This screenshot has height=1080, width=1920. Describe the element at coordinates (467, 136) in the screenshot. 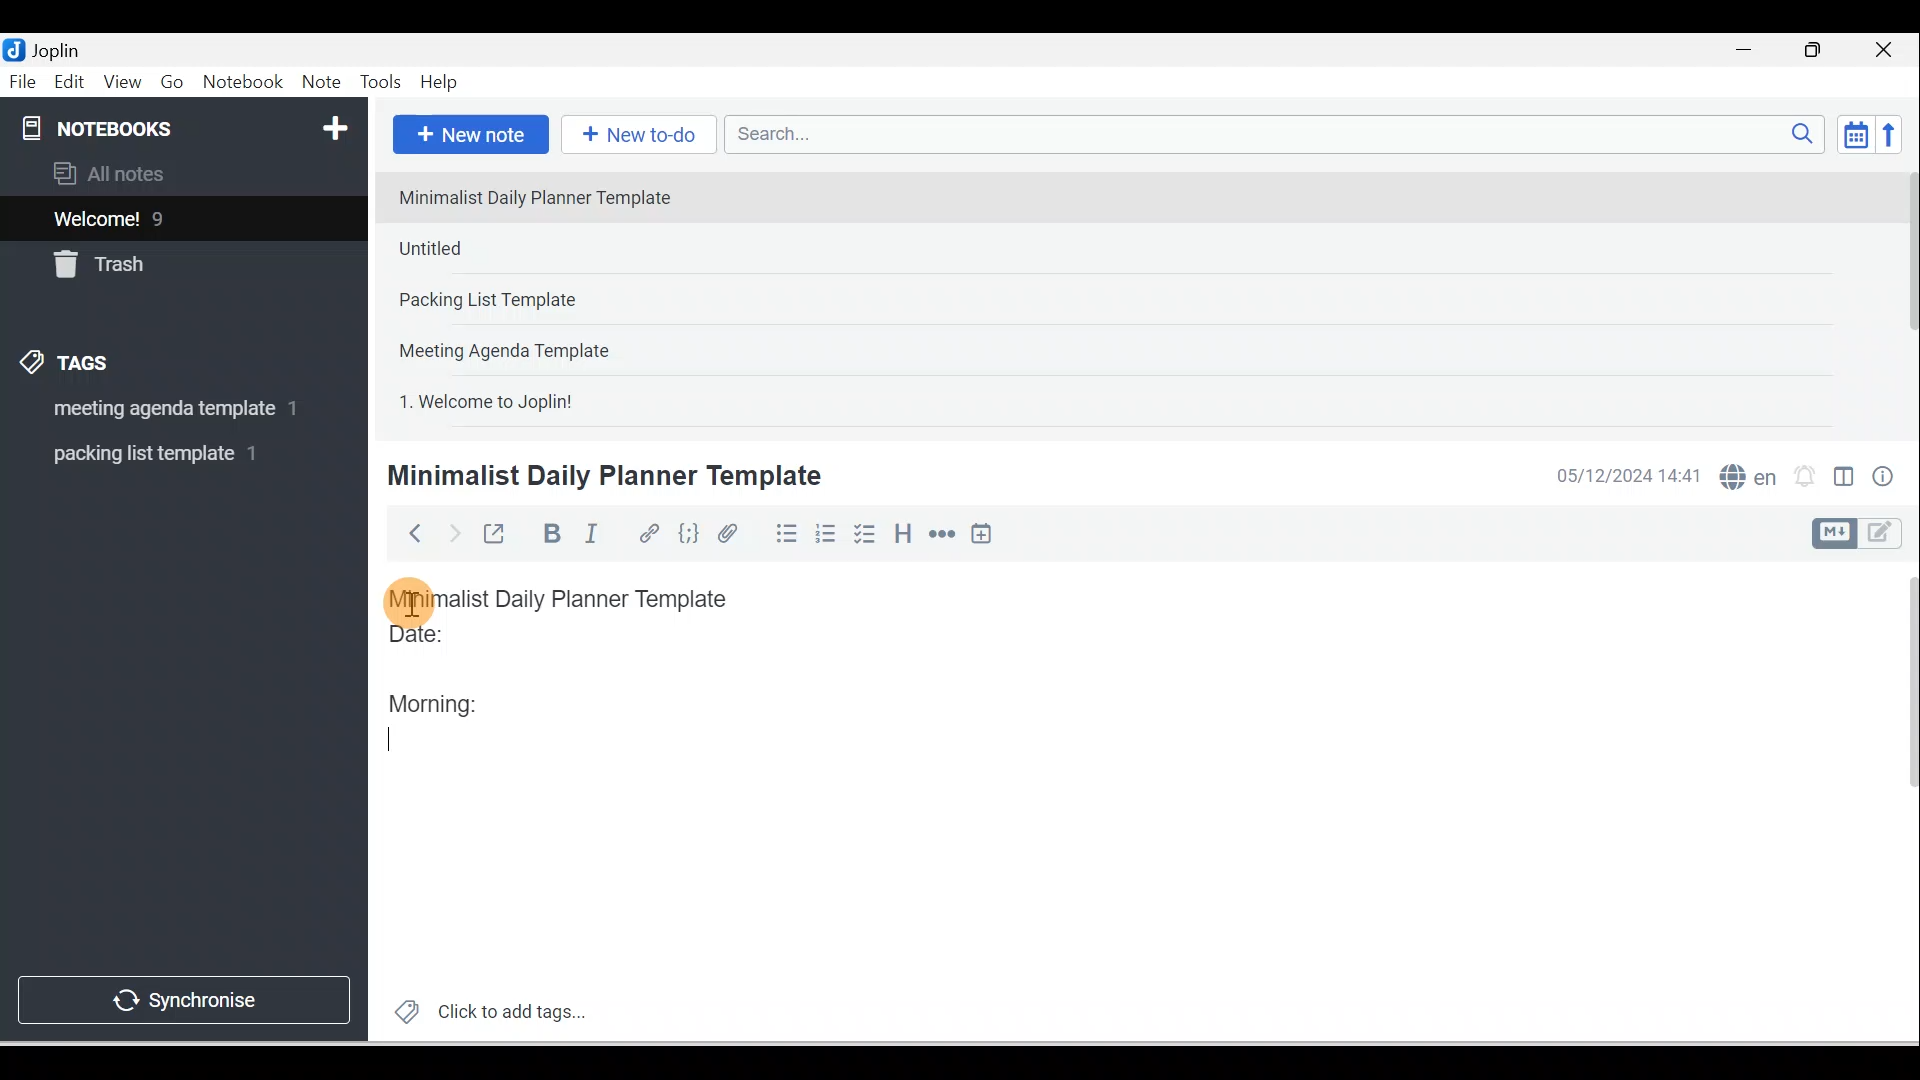

I see `New note` at that location.